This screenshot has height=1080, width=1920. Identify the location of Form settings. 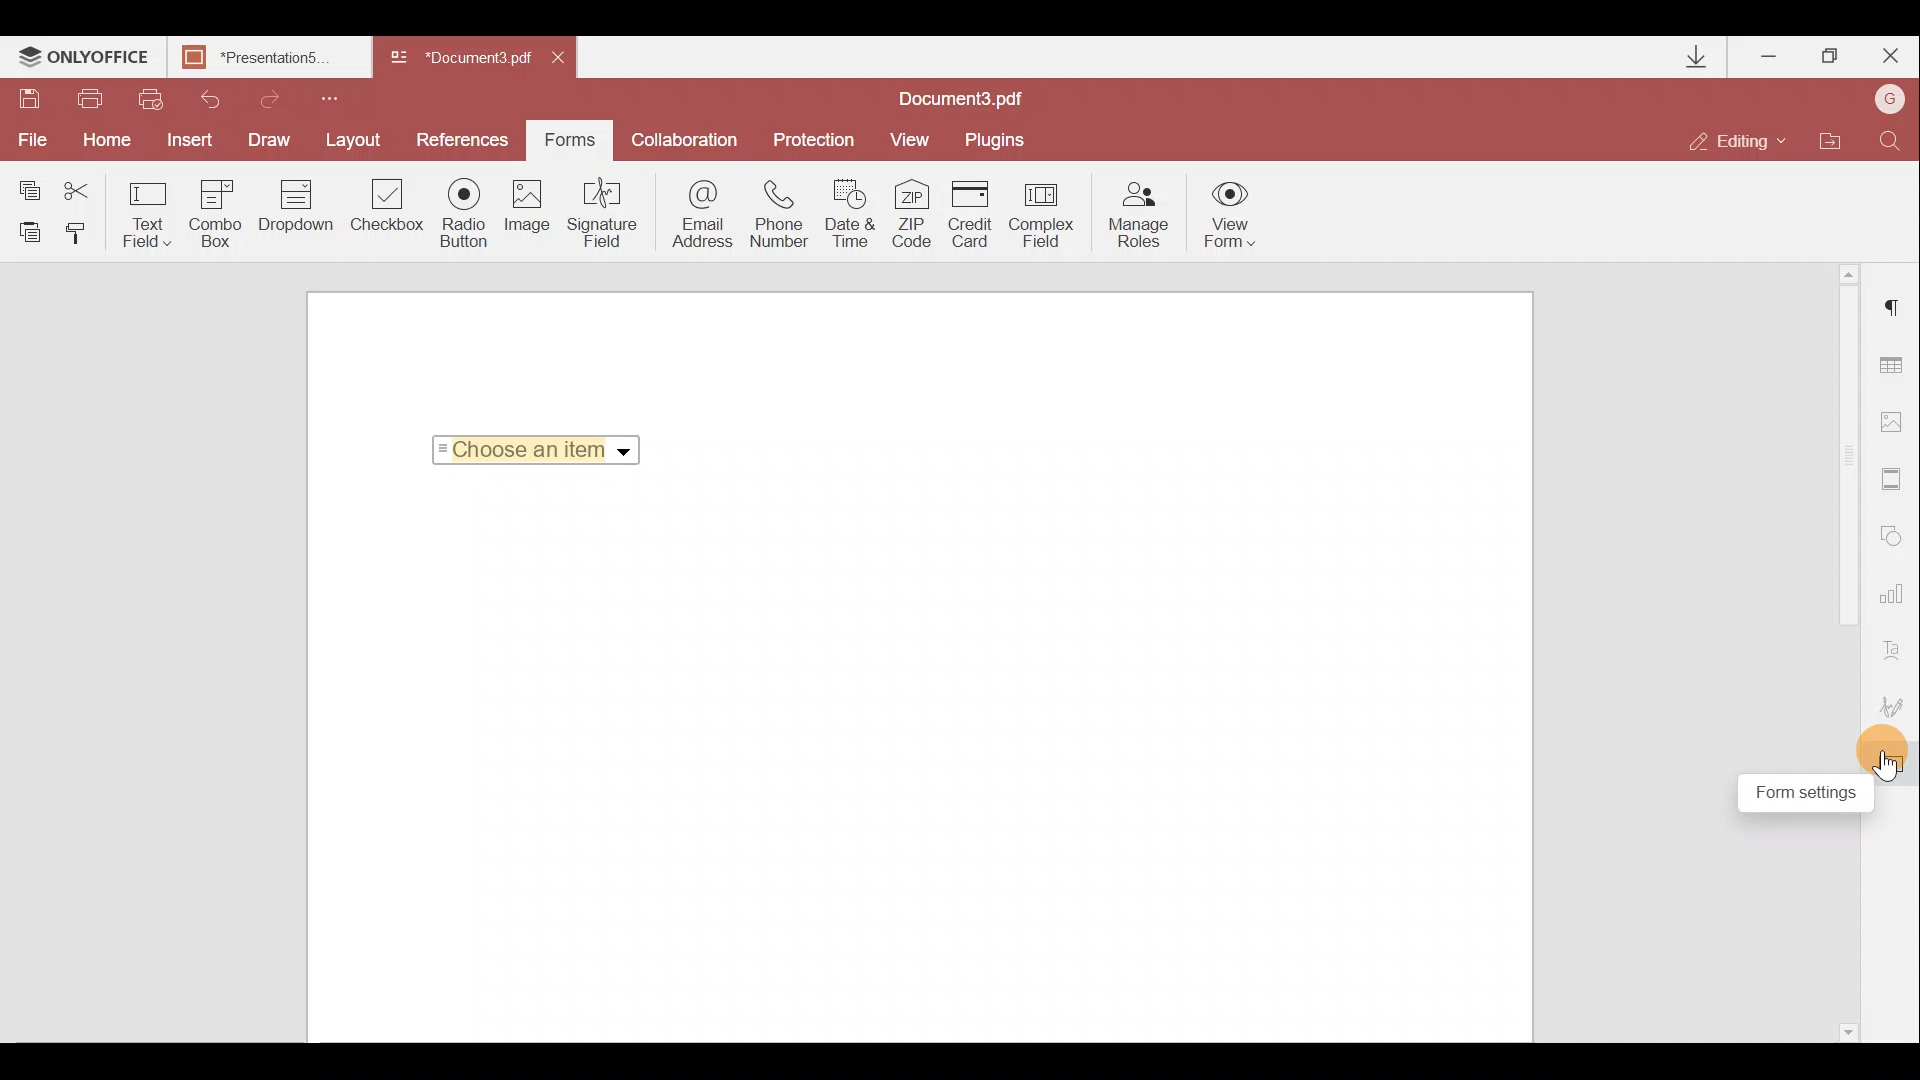
(1794, 791).